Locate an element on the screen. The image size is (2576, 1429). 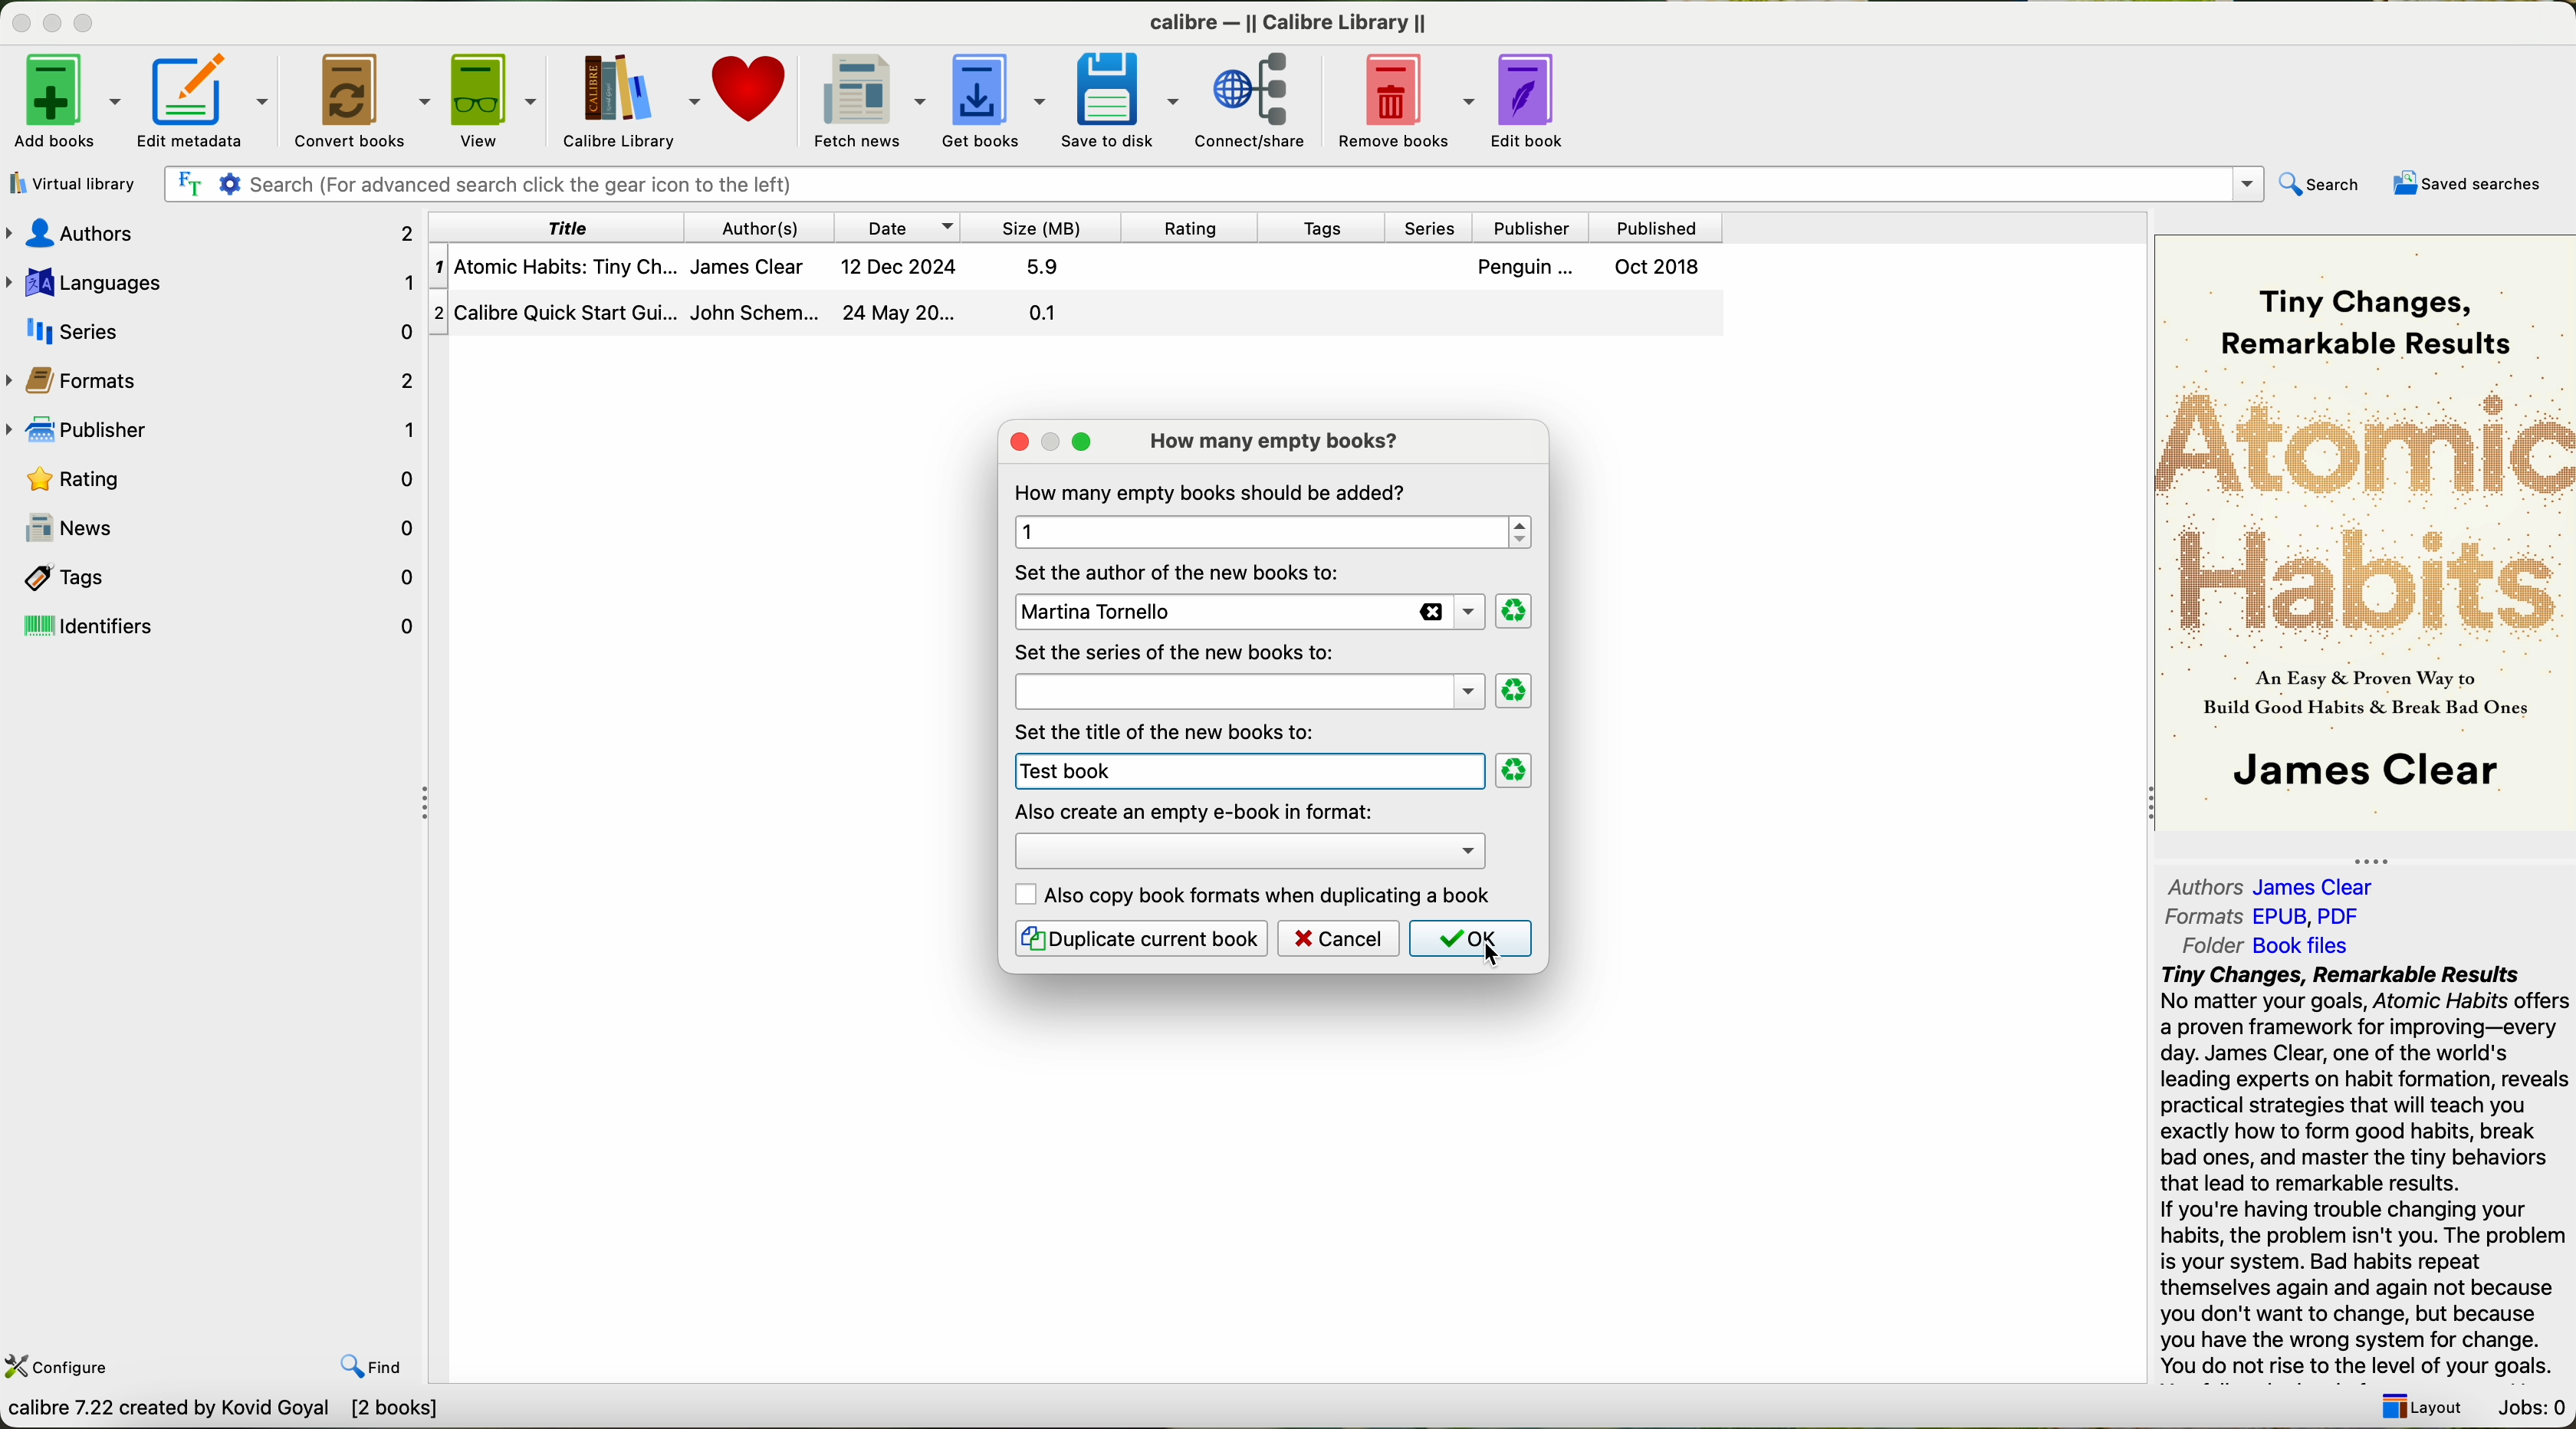
options is located at coordinates (1248, 846).